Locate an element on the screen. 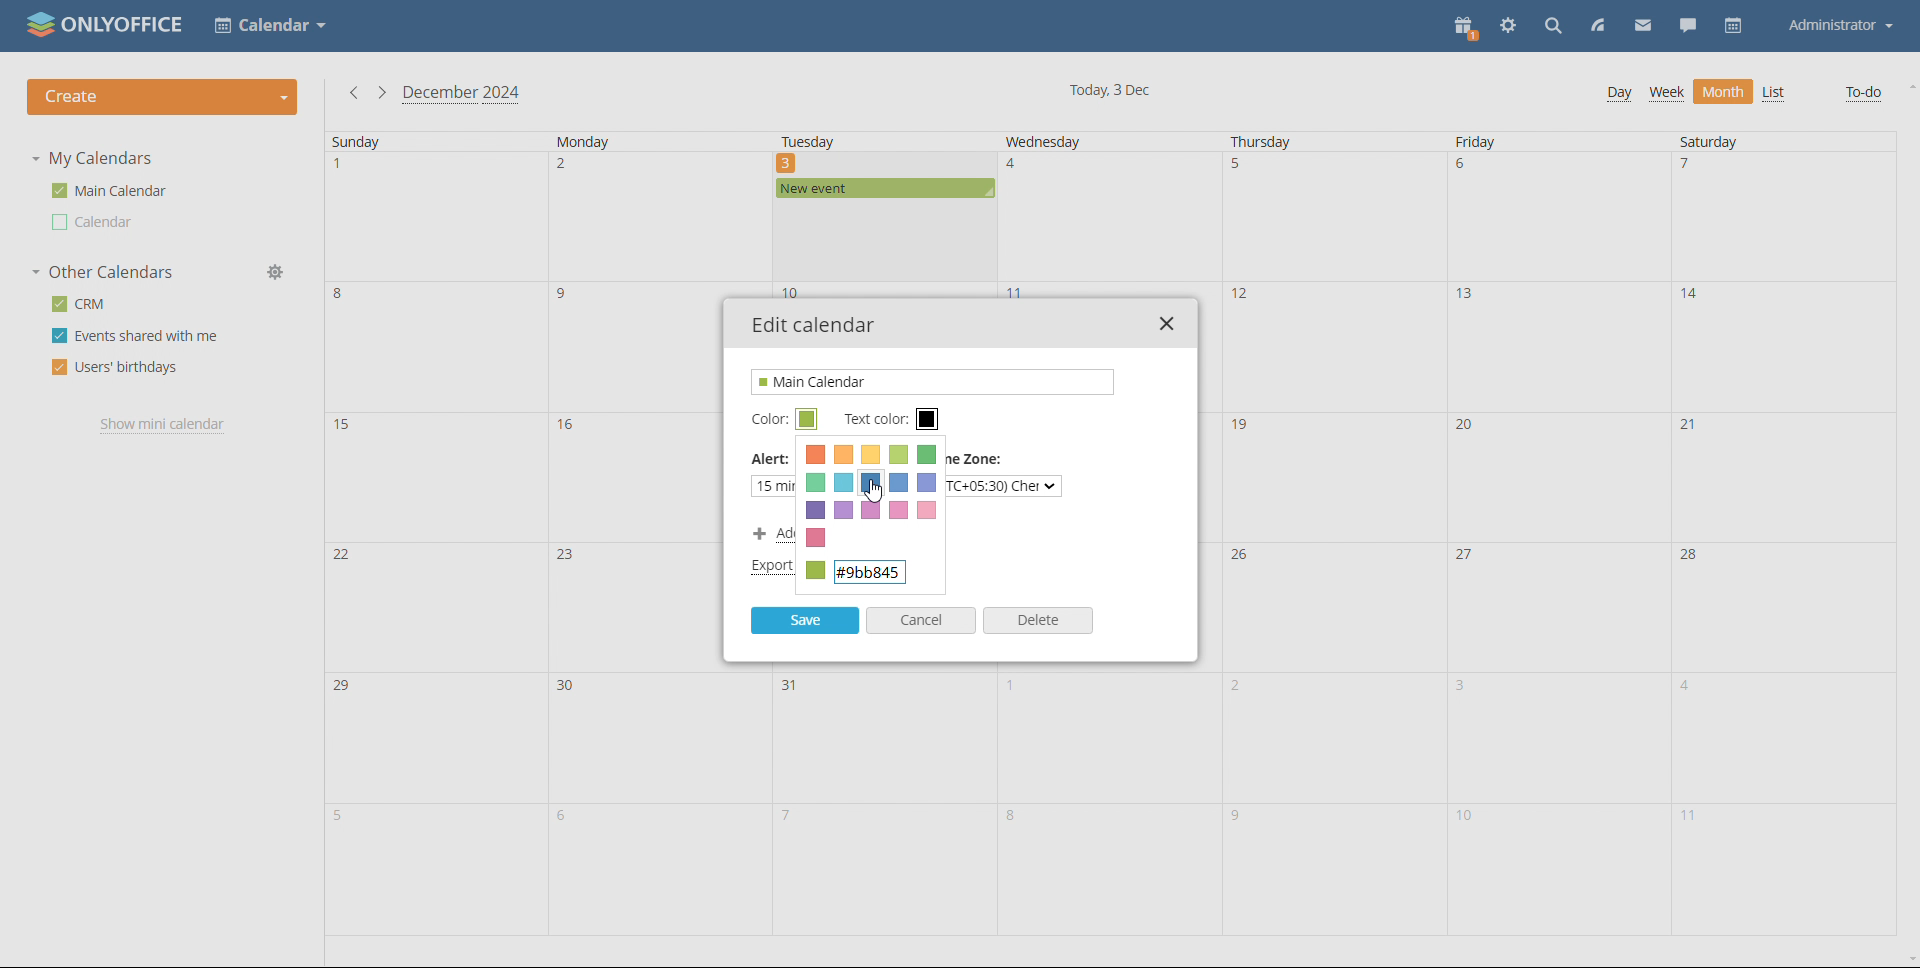 The image size is (1920, 968). export is located at coordinates (770, 567).